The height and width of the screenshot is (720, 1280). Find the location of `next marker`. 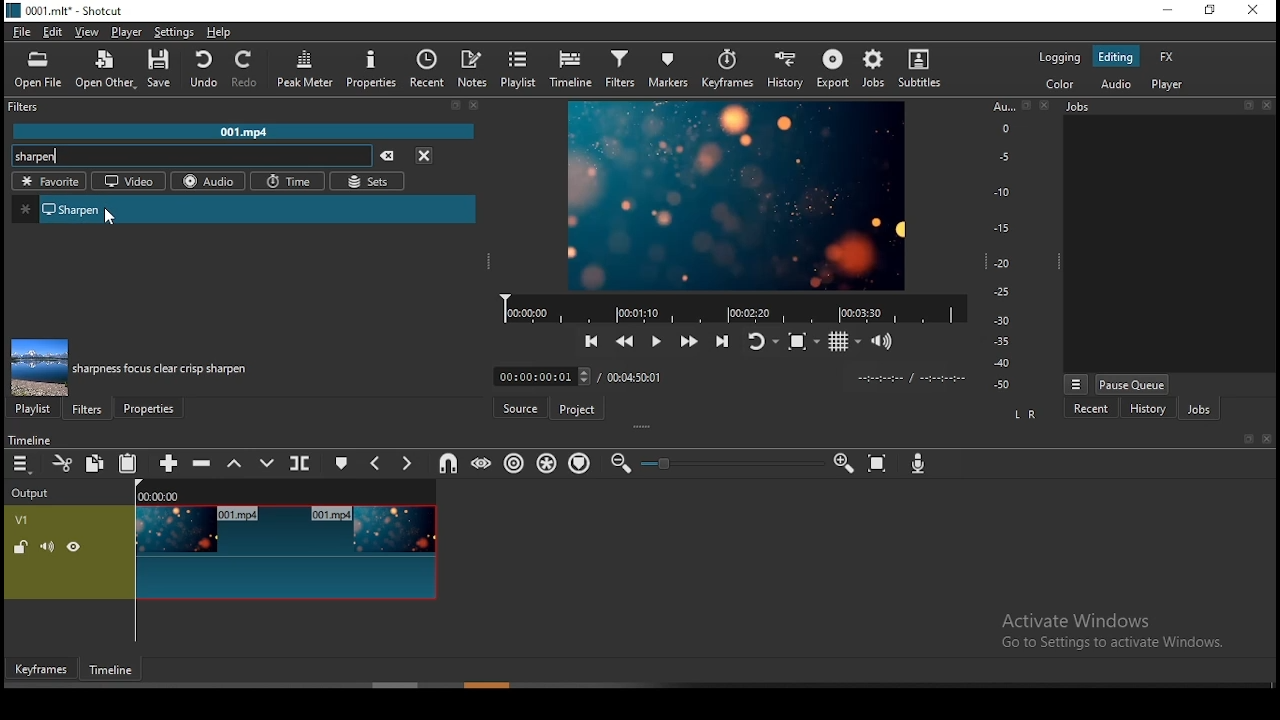

next marker is located at coordinates (406, 461).